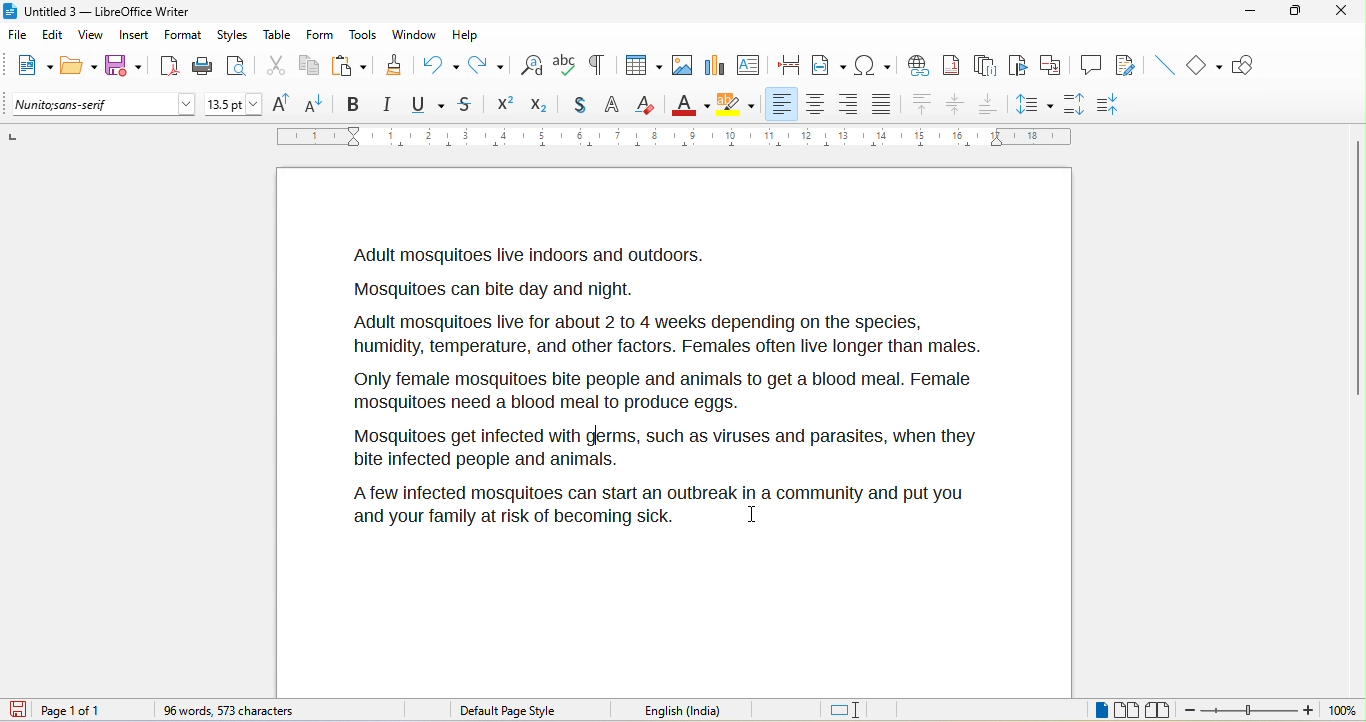 This screenshot has width=1366, height=722. What do you see at coordinates (1127, 711) in the screenshot?
I see `multiple page view` at bounding box center [1127, 711].